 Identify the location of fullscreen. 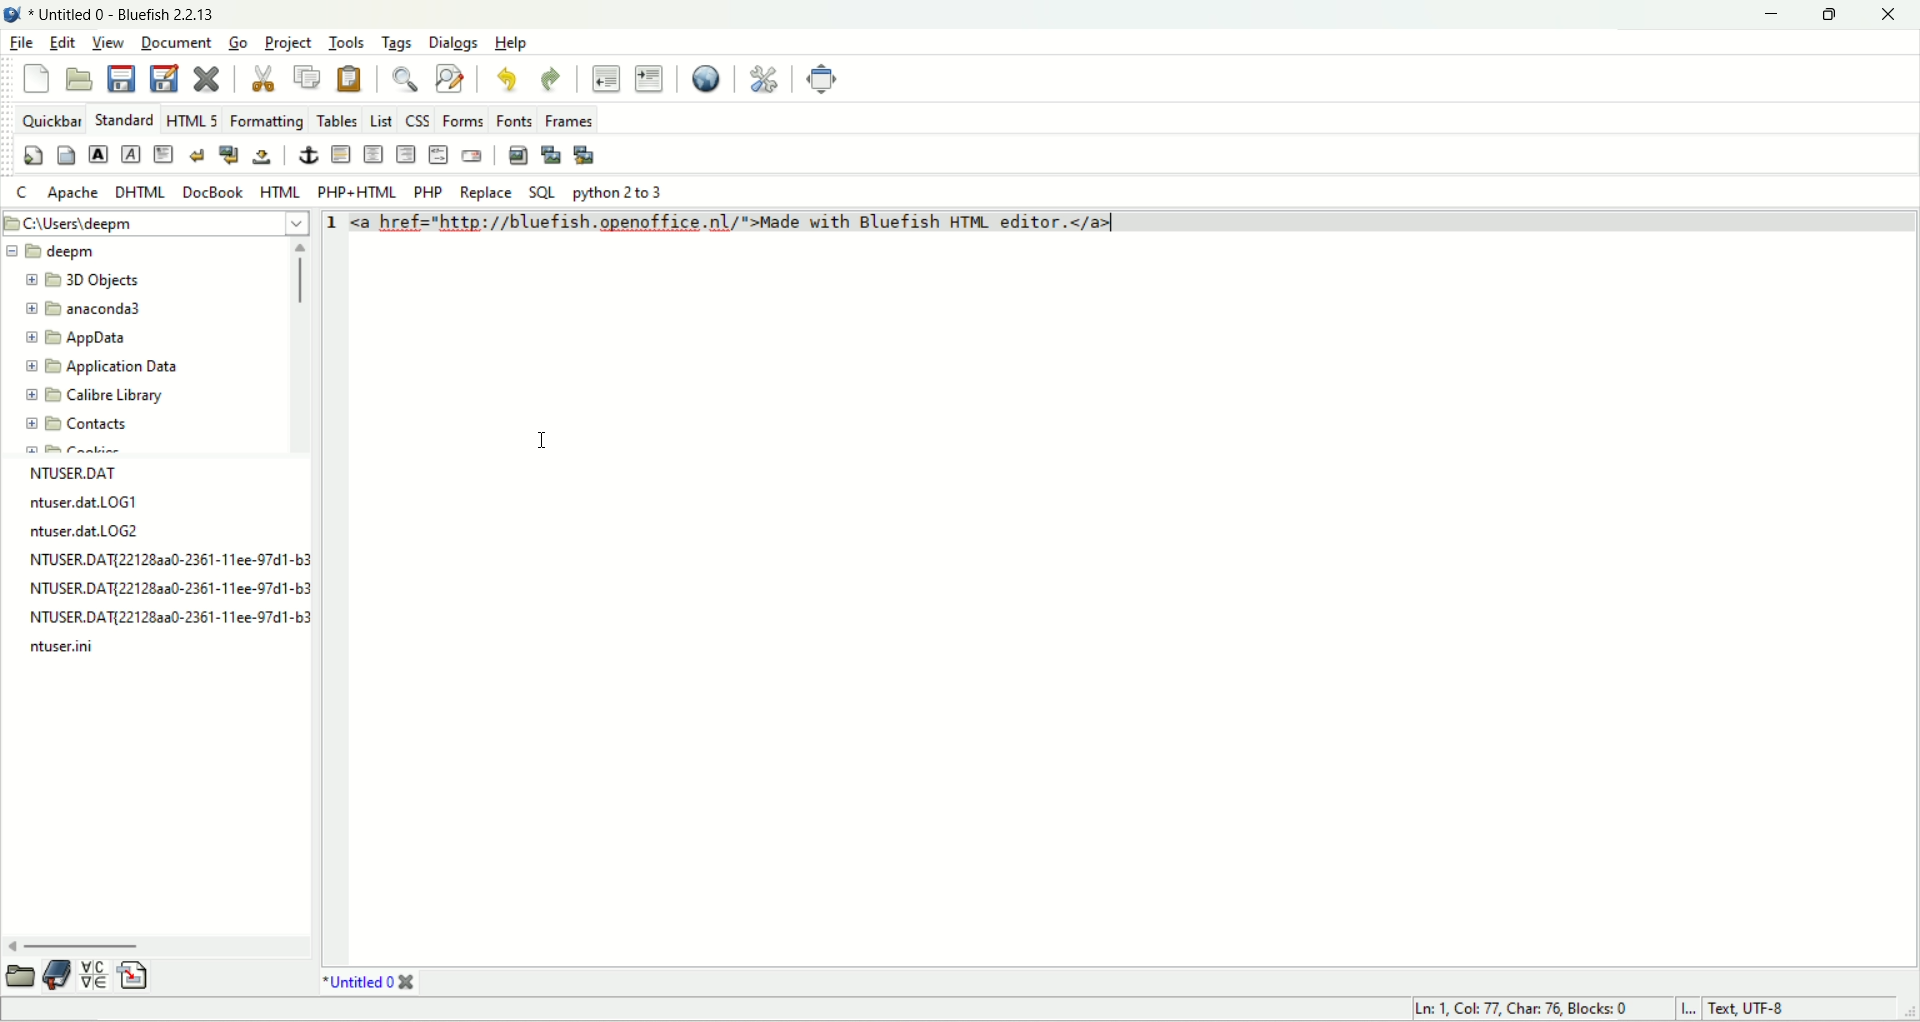
(819, 79).